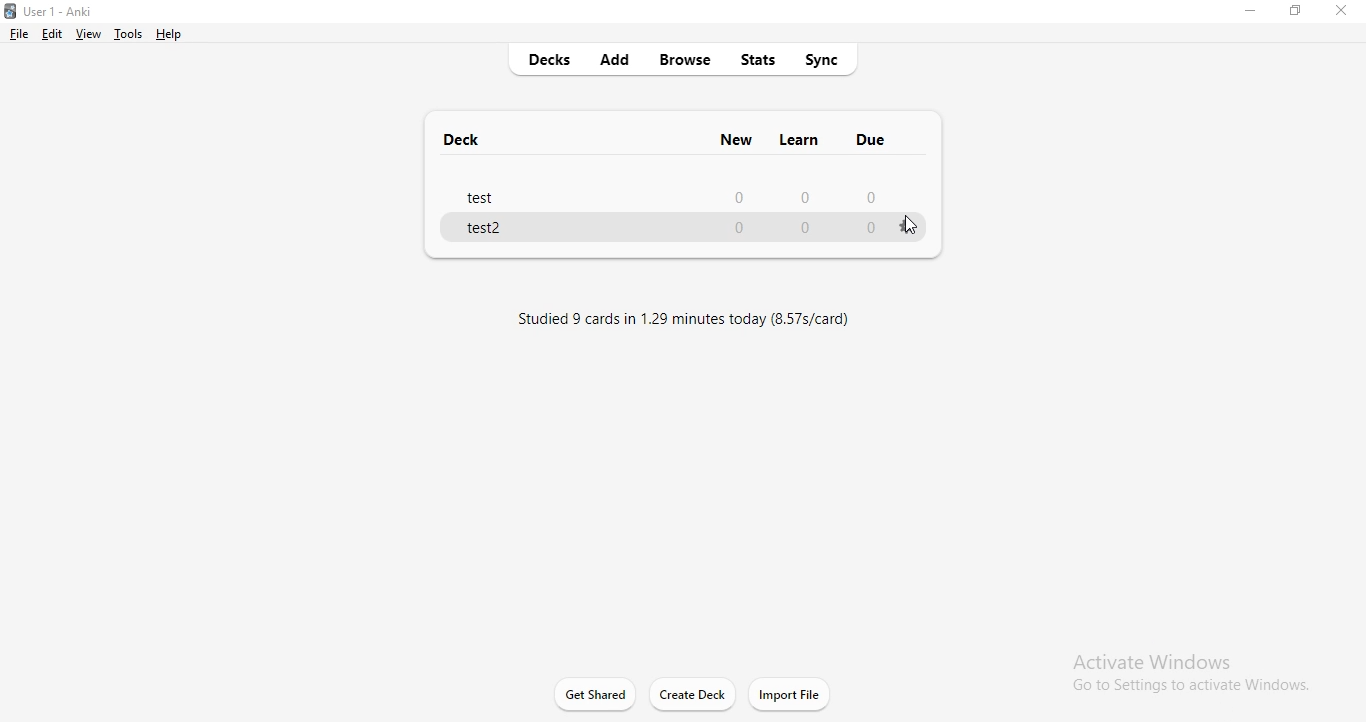 Image resolution: width=1366 pixels, height=722 pixels. I want to click on 0, so click(741, 198).